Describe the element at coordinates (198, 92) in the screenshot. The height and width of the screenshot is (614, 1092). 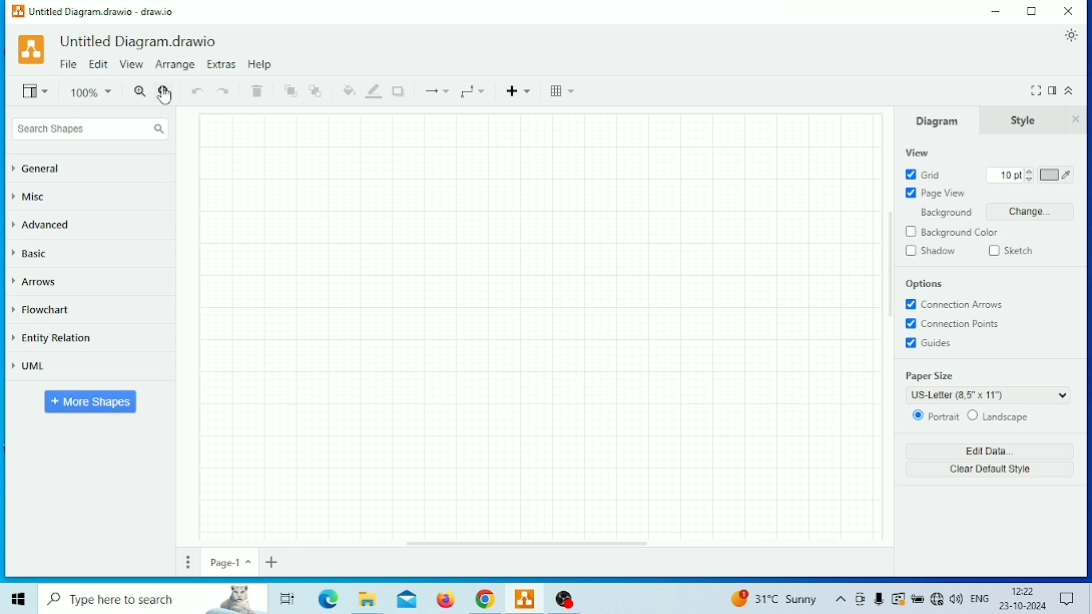
I see `Undo` at that location.